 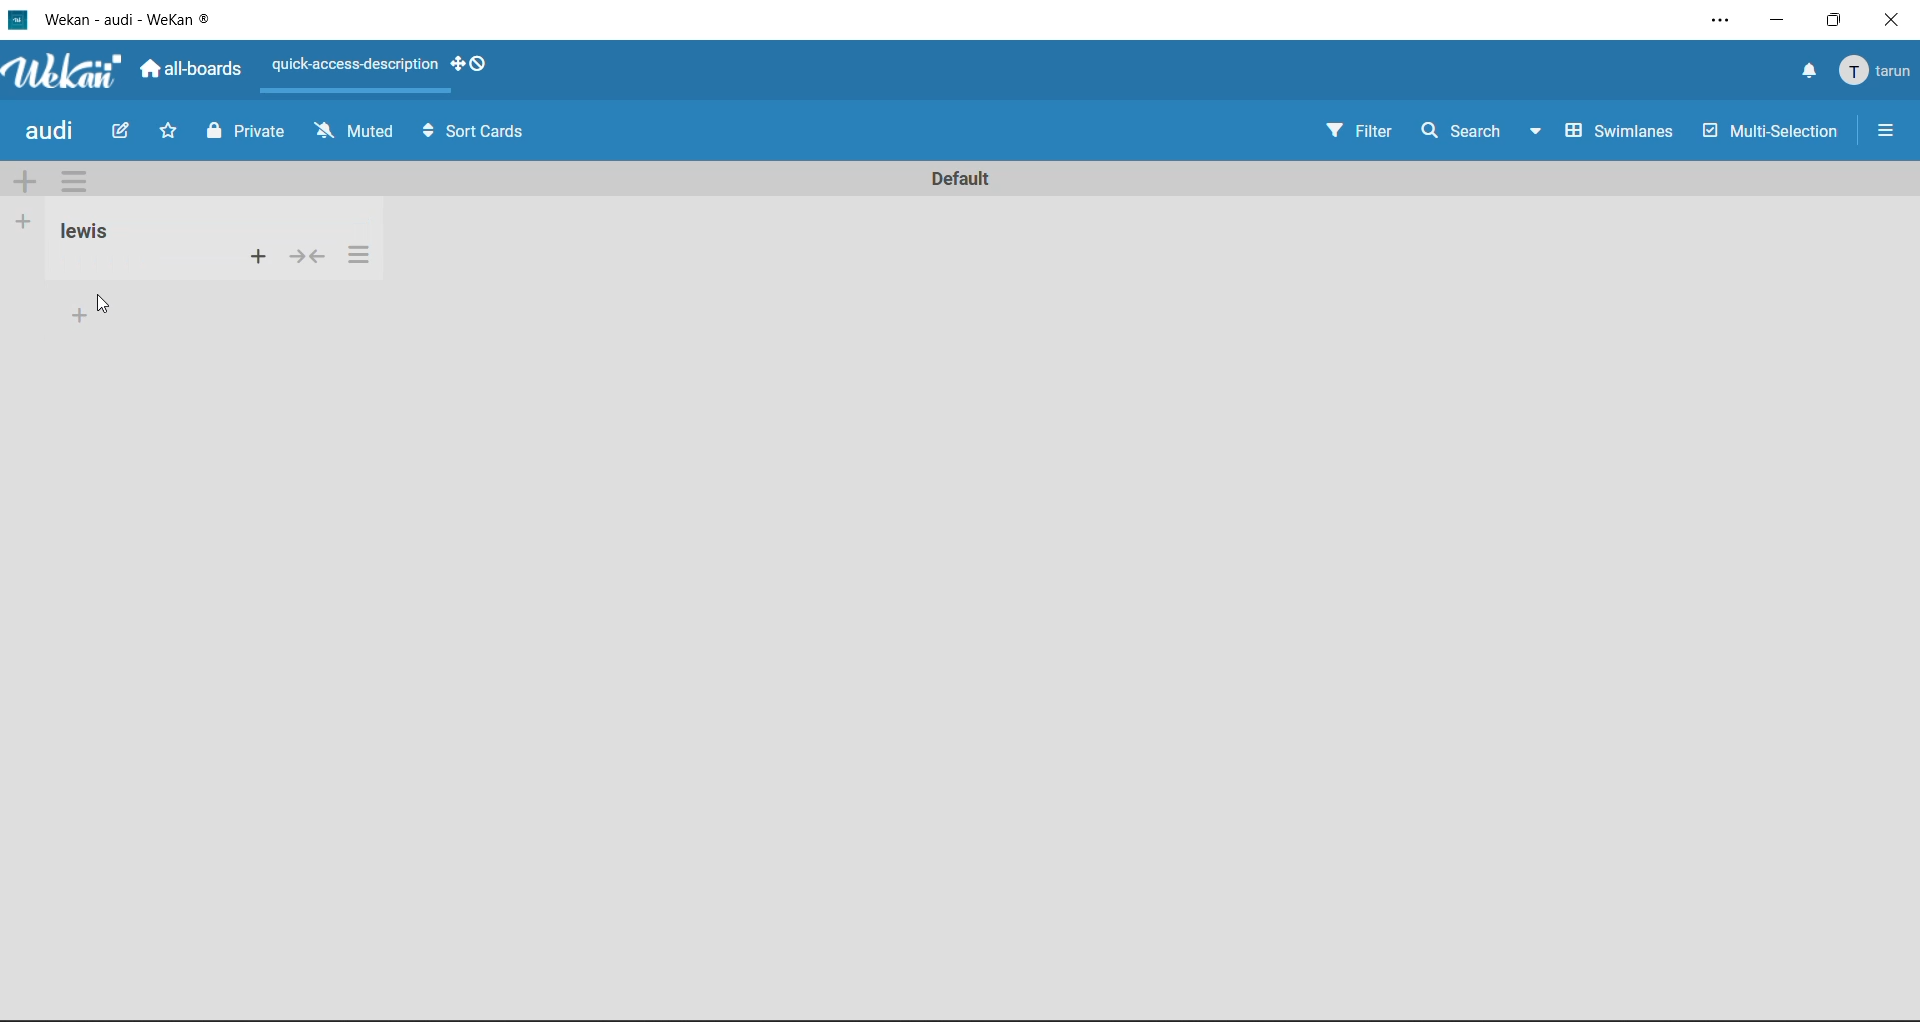 What do you see at coordinates (474, 68) in the screenshot?
I see `show desktop drag handles` at bounding box center [474, 68].